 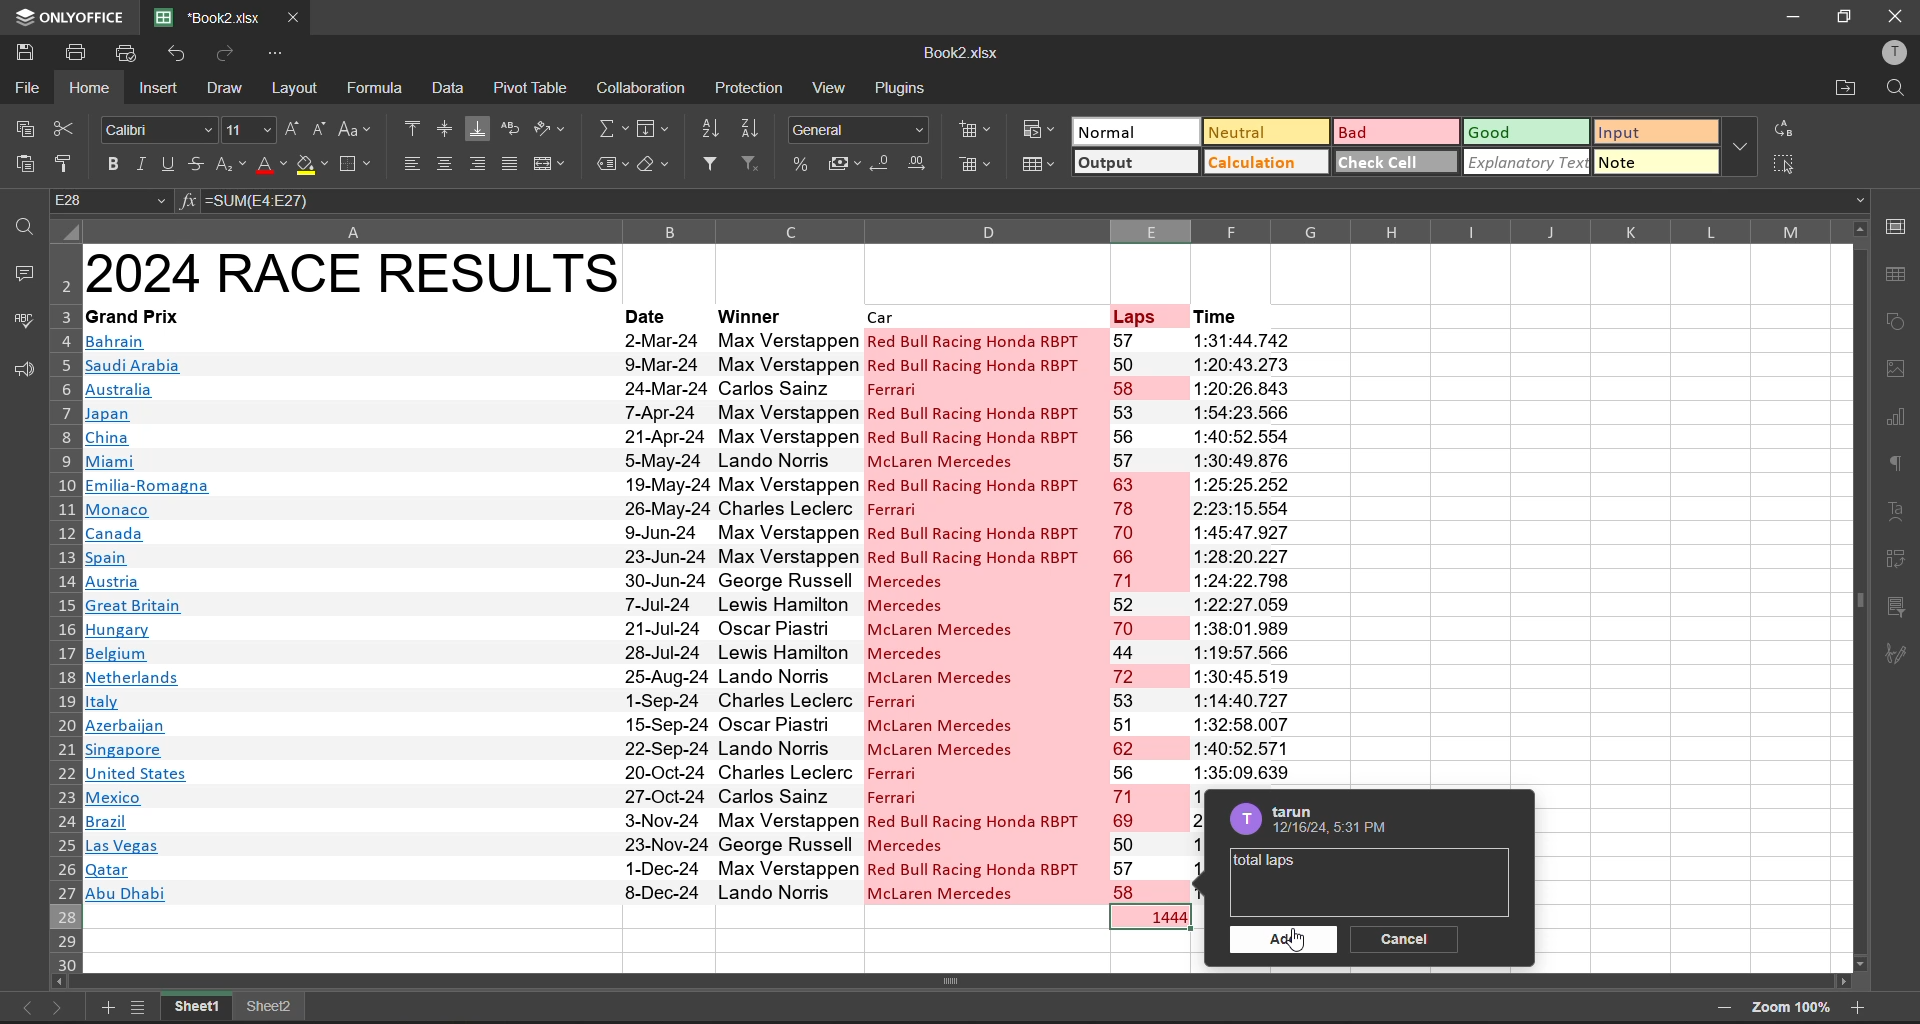 What do you see at coordinates (664, 615) in the screenshot?
I see `date` at bounding box center [664, 615].